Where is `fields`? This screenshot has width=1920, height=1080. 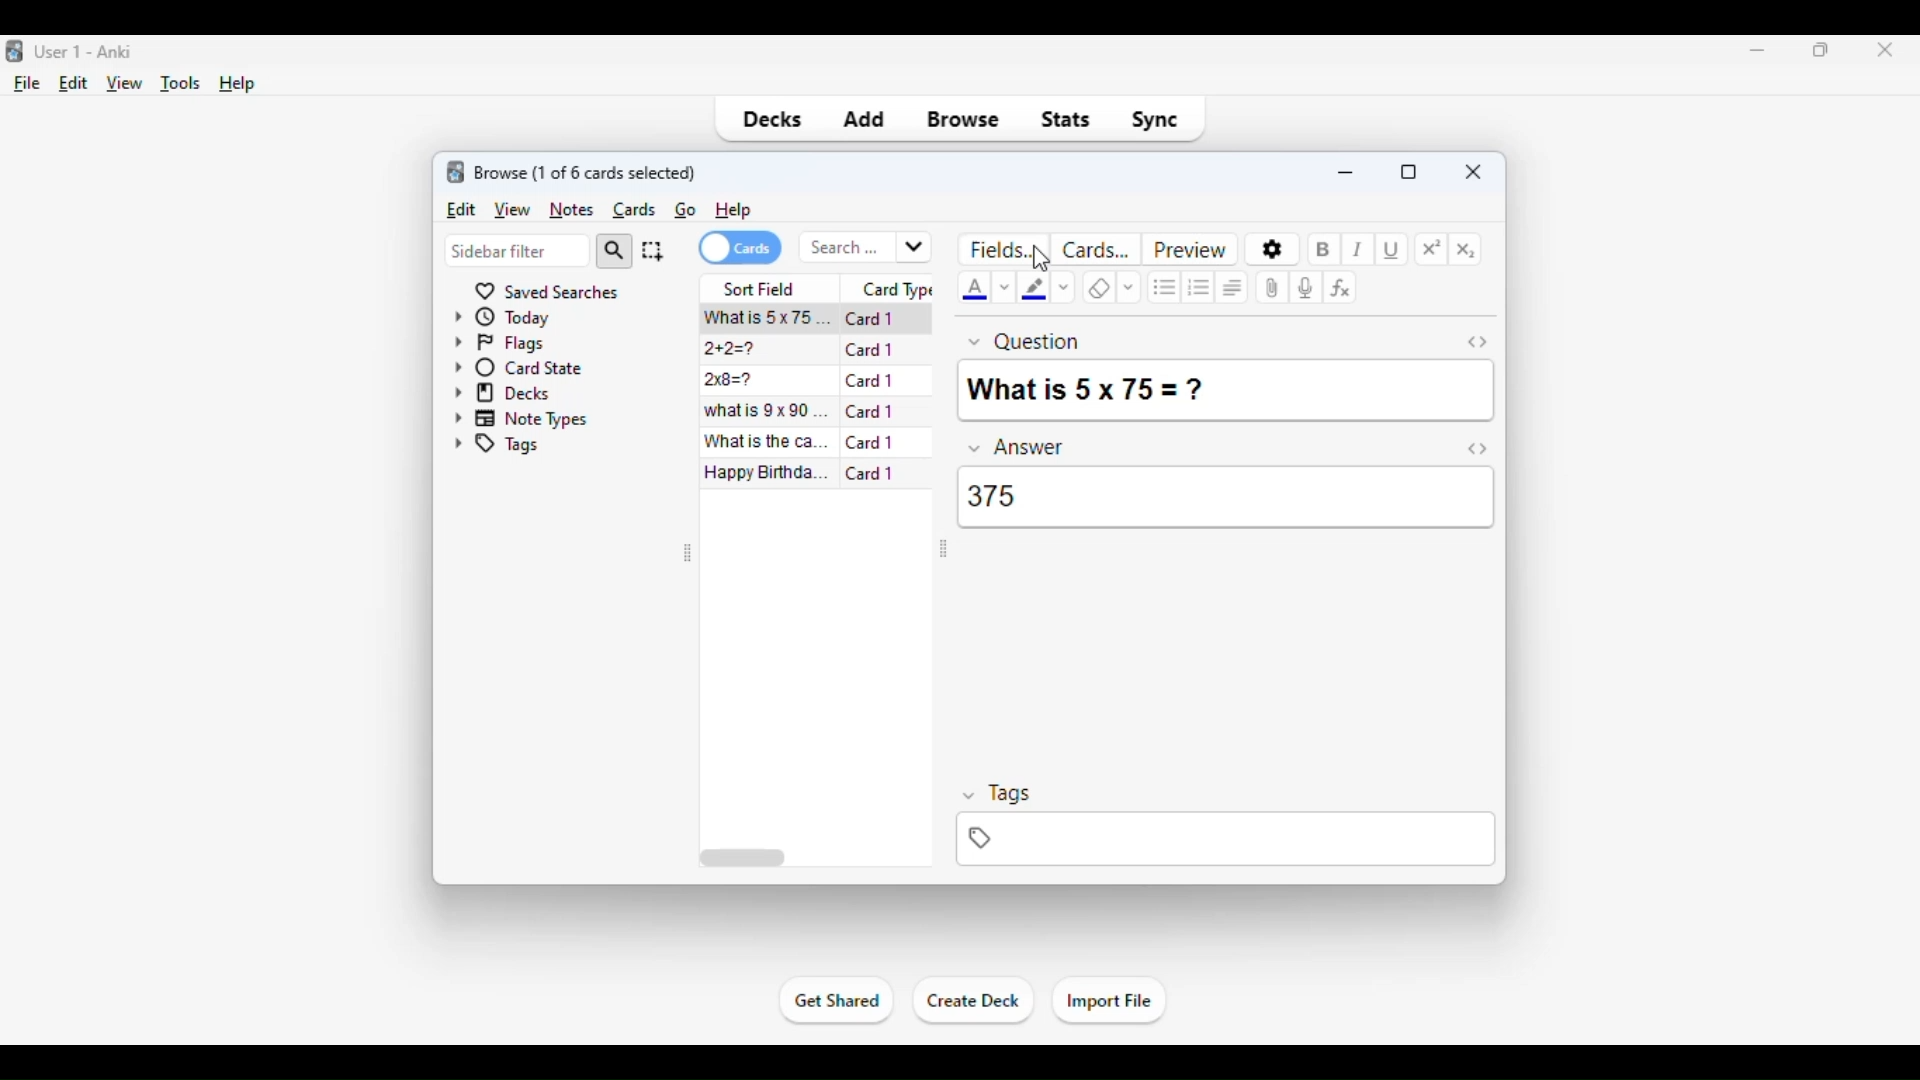
fields is located at coordinates (1007, 248).